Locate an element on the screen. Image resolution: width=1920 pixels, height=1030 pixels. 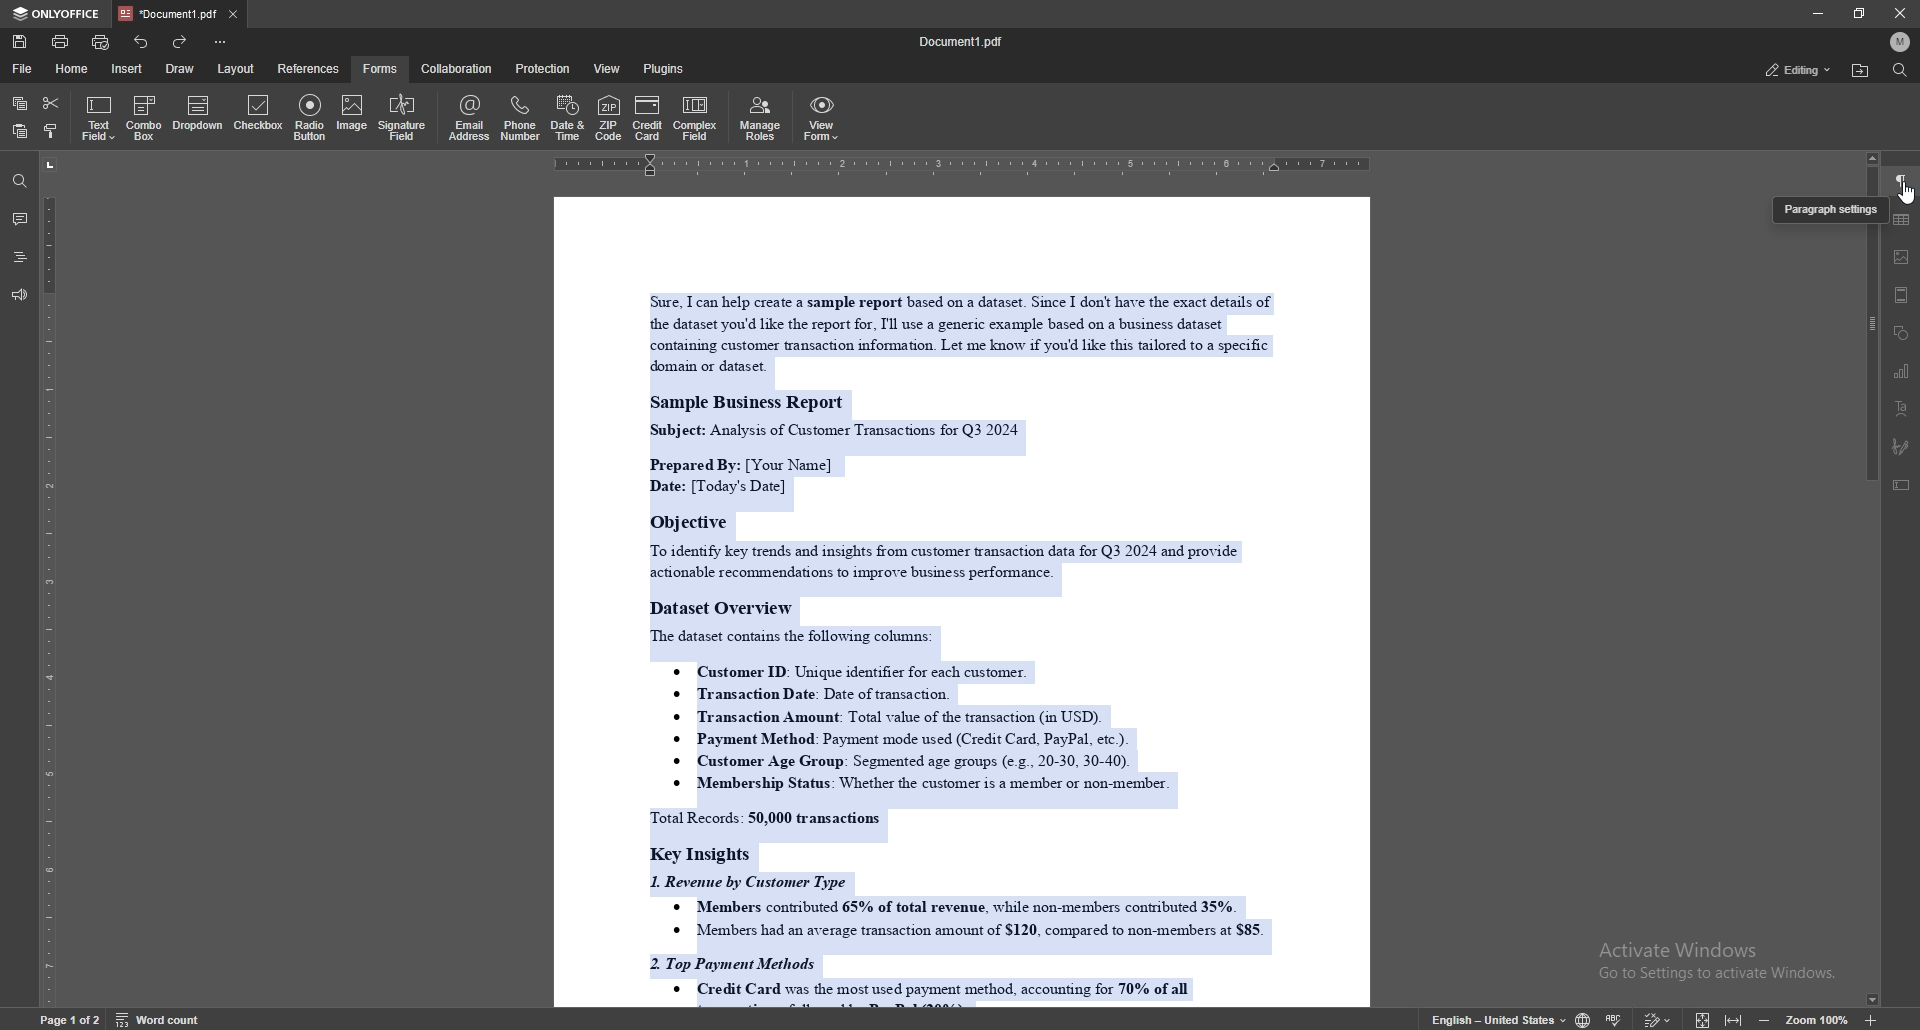
zoom is located at coordinates (1818, 1019).